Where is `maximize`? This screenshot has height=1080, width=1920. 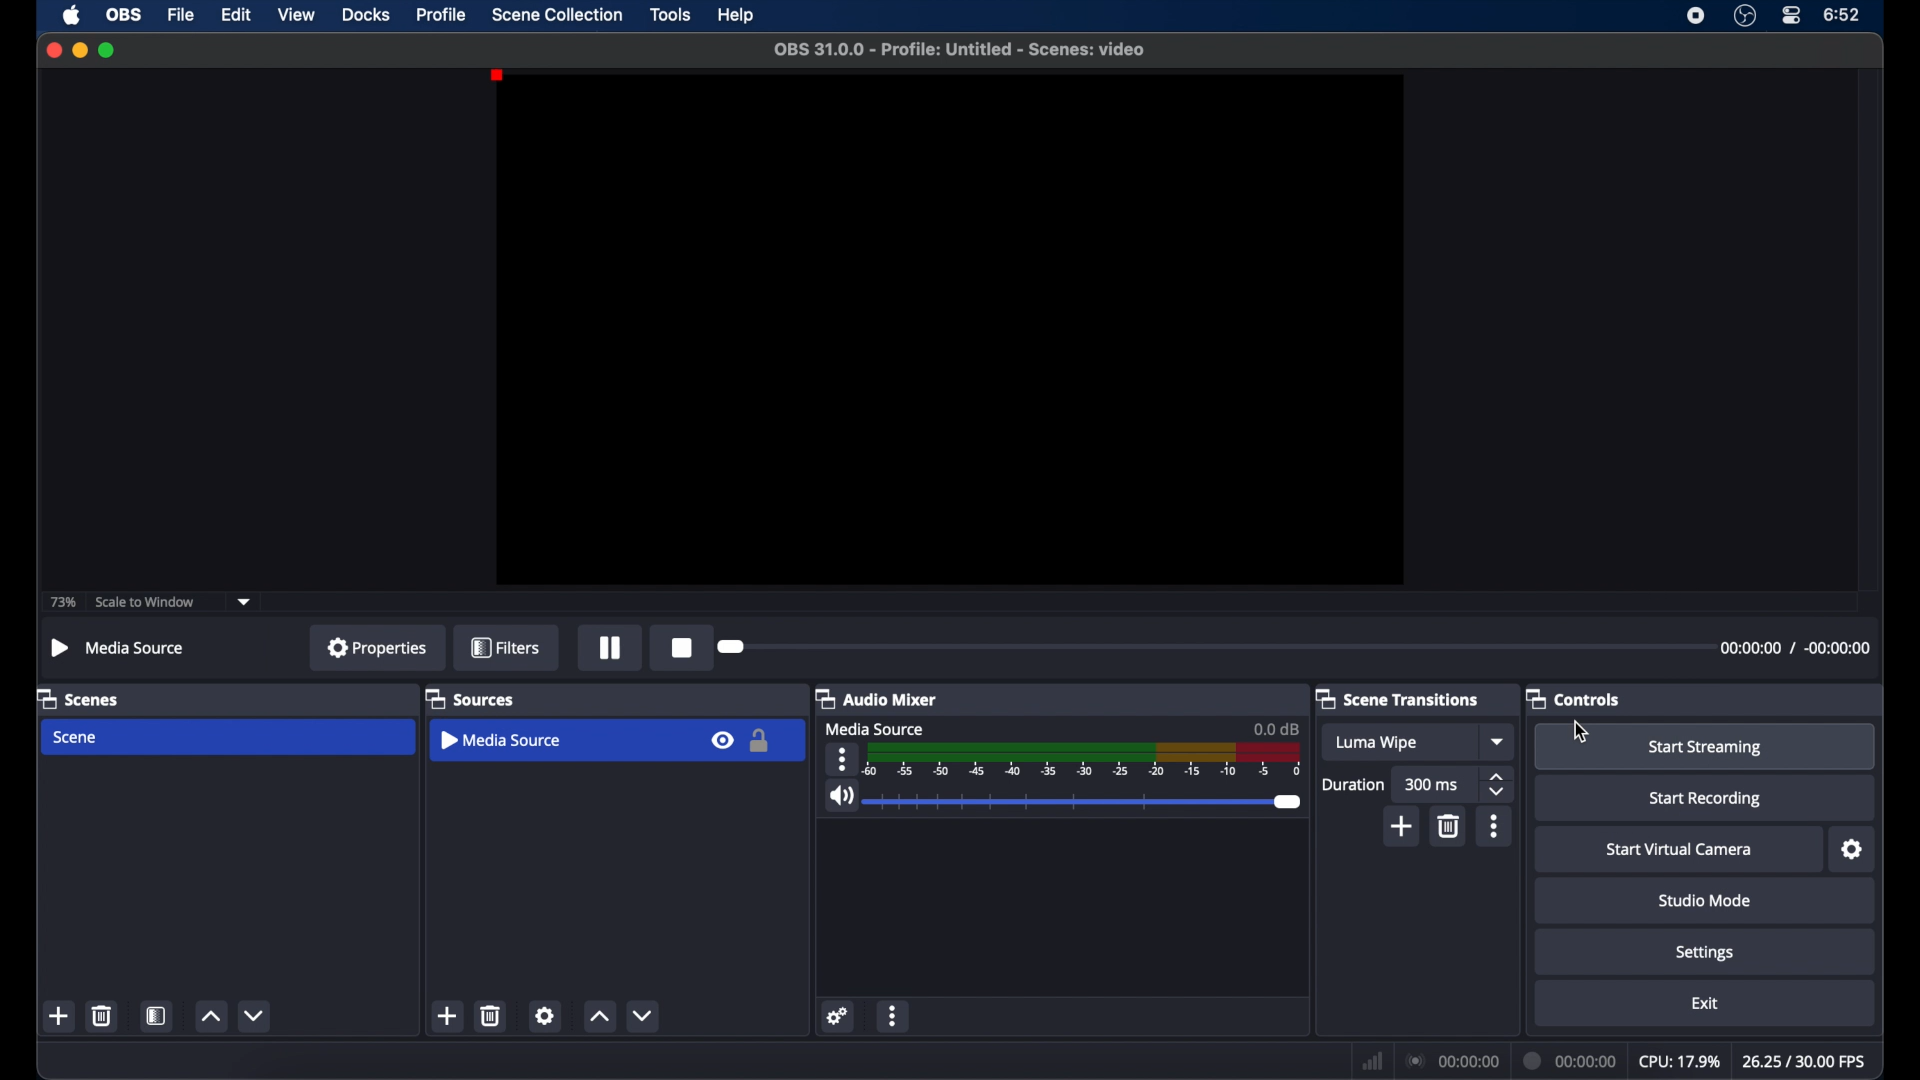
maximize is located at coordinates (108, 50).